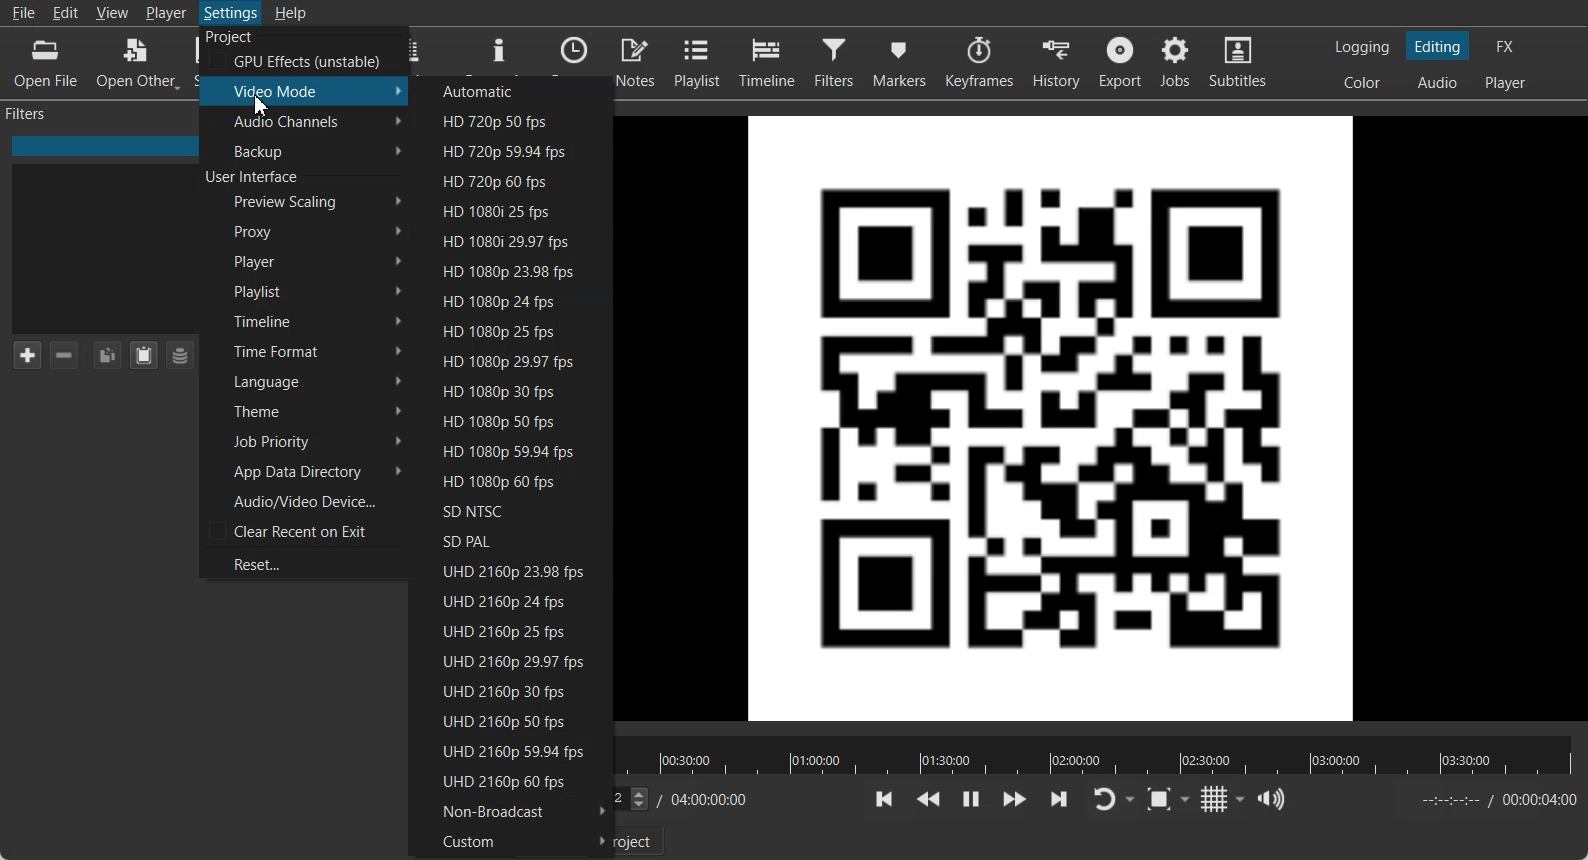  What do you see at coordinates (510, 840) in the screenshot?
I see `Custom` at bounding box center [510, 840].